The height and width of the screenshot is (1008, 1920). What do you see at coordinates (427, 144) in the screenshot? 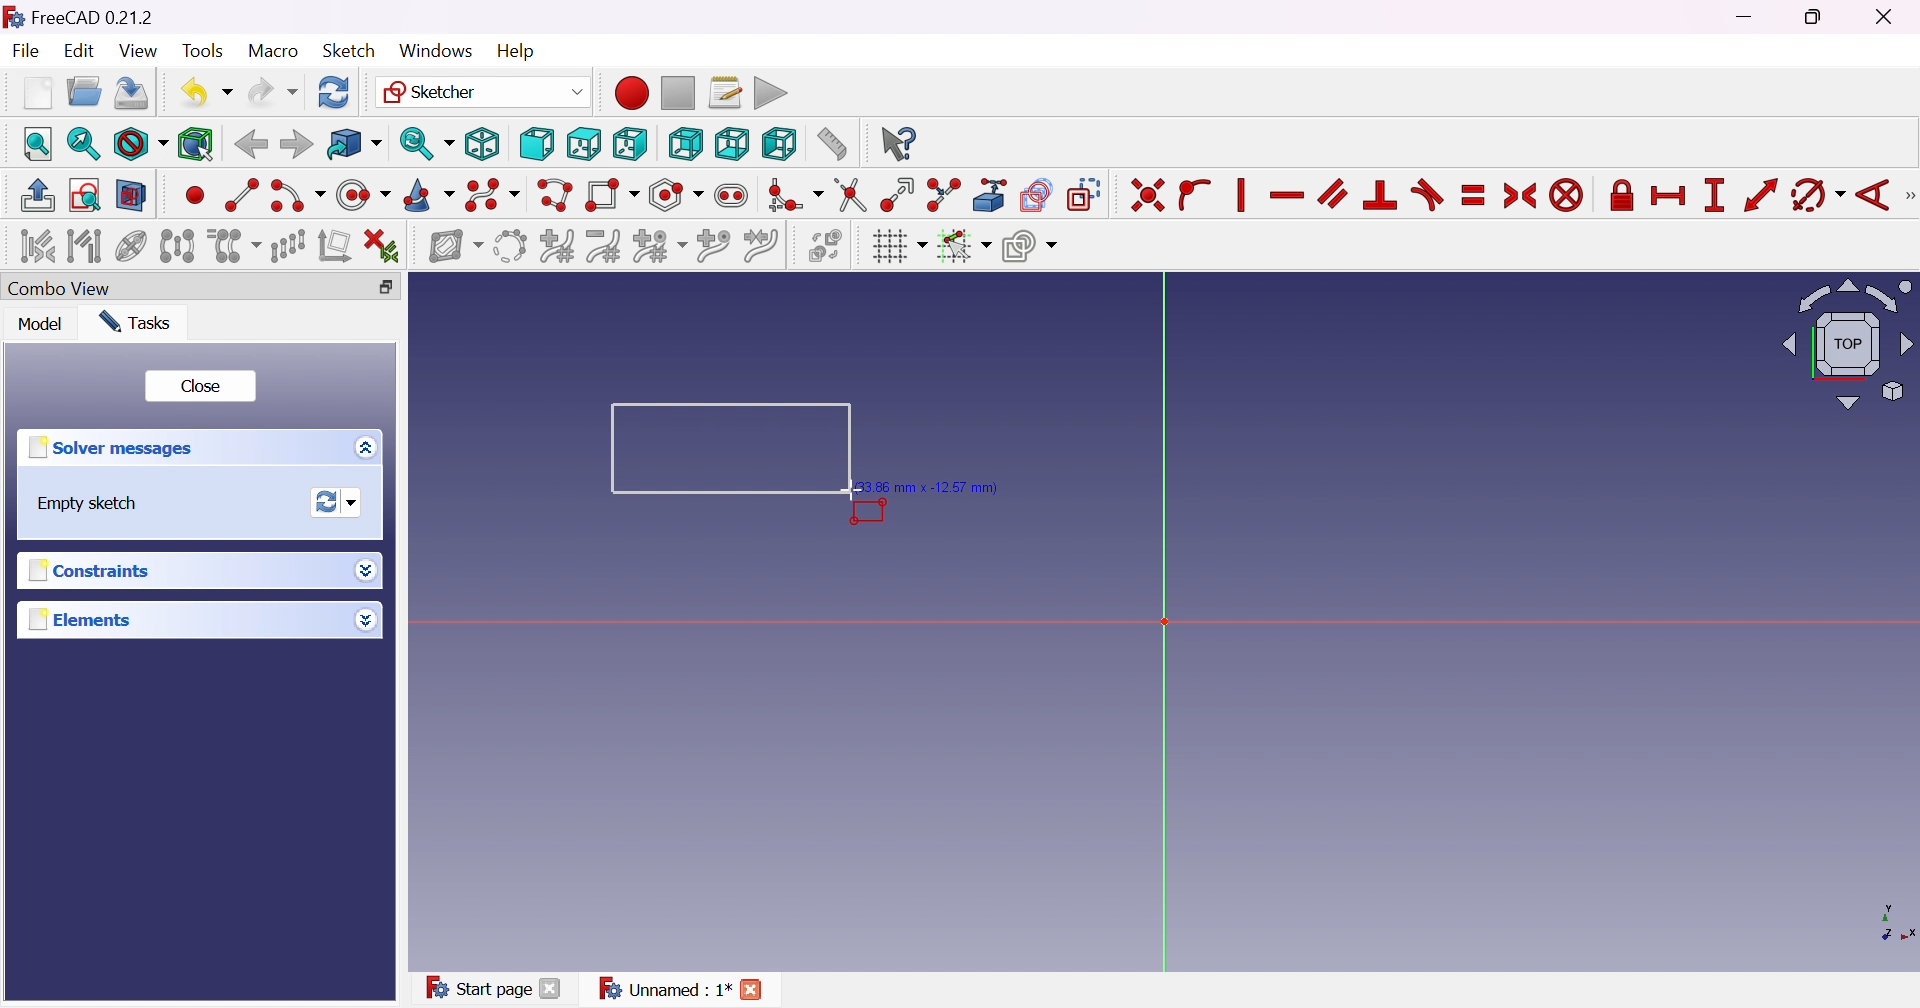
I see `Sync view` at bounding box center [427, 144].